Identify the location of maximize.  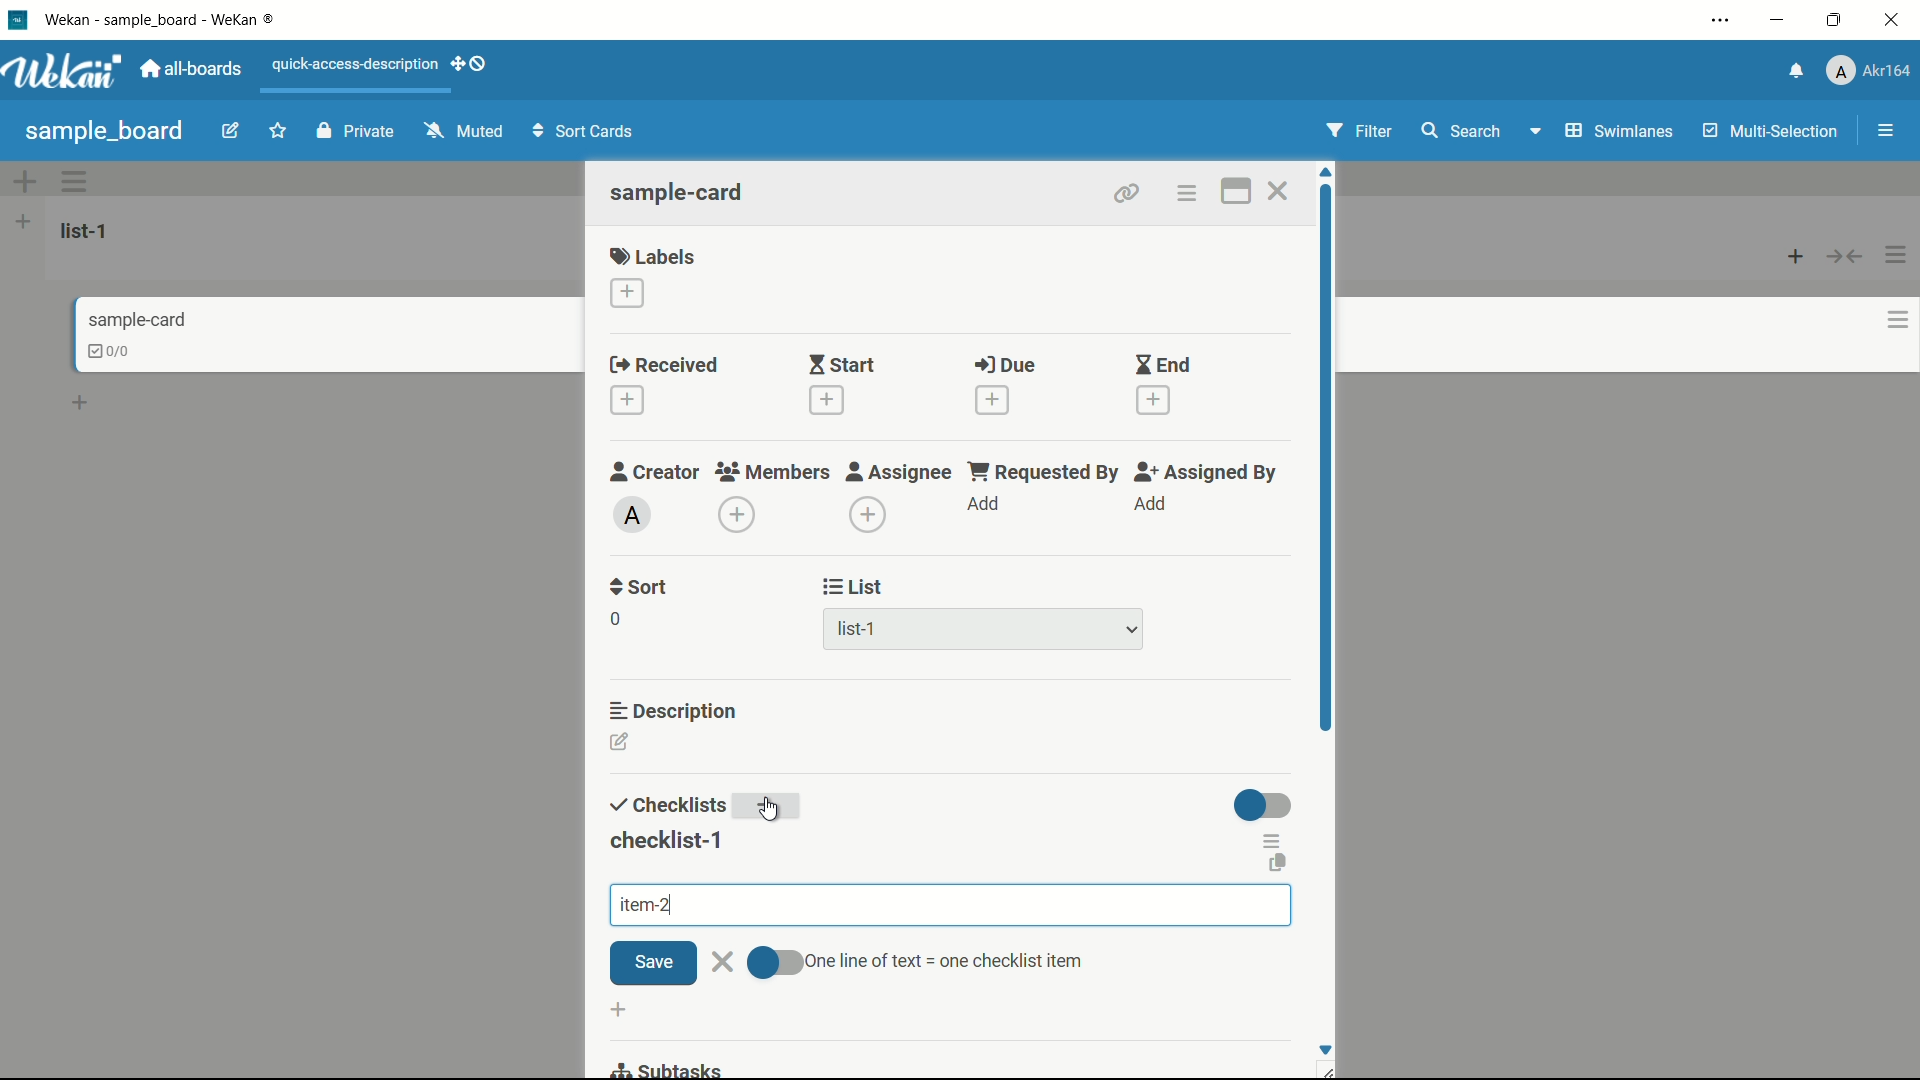
(1837, 21).